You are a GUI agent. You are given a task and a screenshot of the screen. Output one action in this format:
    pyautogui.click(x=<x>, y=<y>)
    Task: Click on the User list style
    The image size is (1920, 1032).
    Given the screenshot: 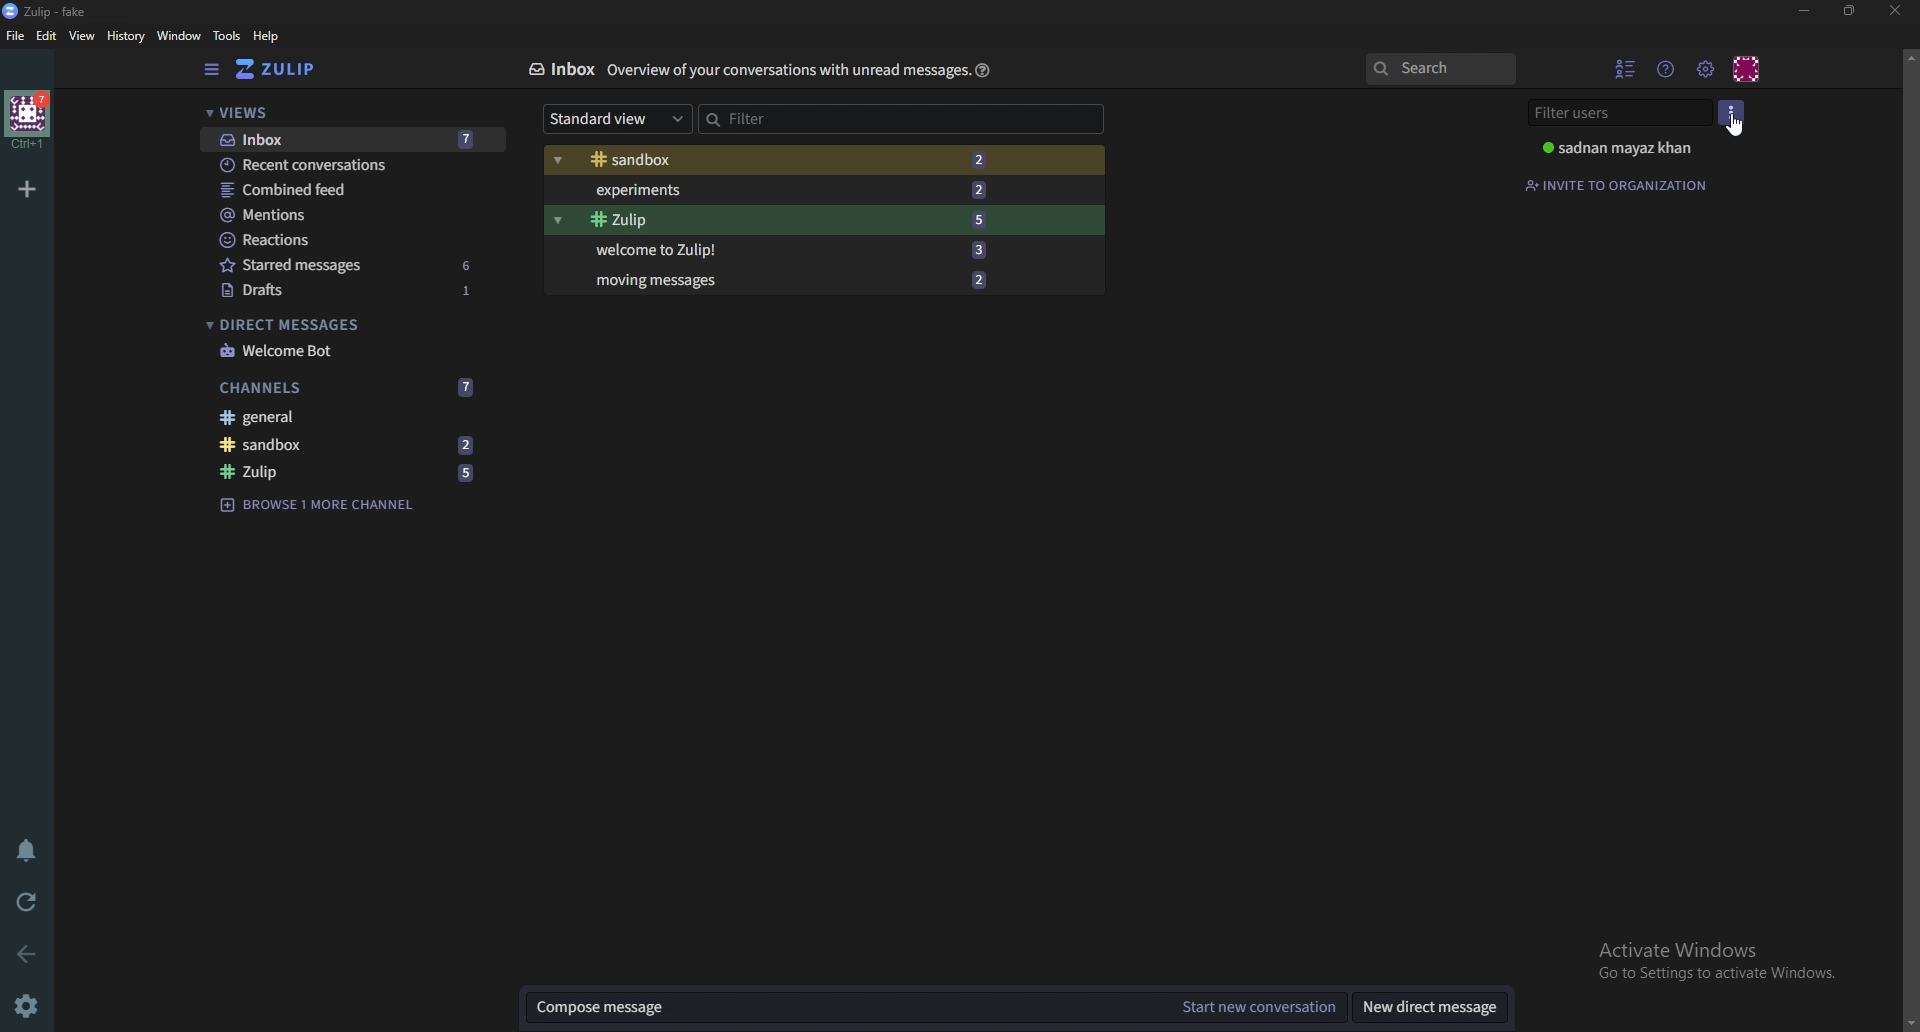 What is the action you would take?
    pyautogui.click(x=1735, y=114)
    